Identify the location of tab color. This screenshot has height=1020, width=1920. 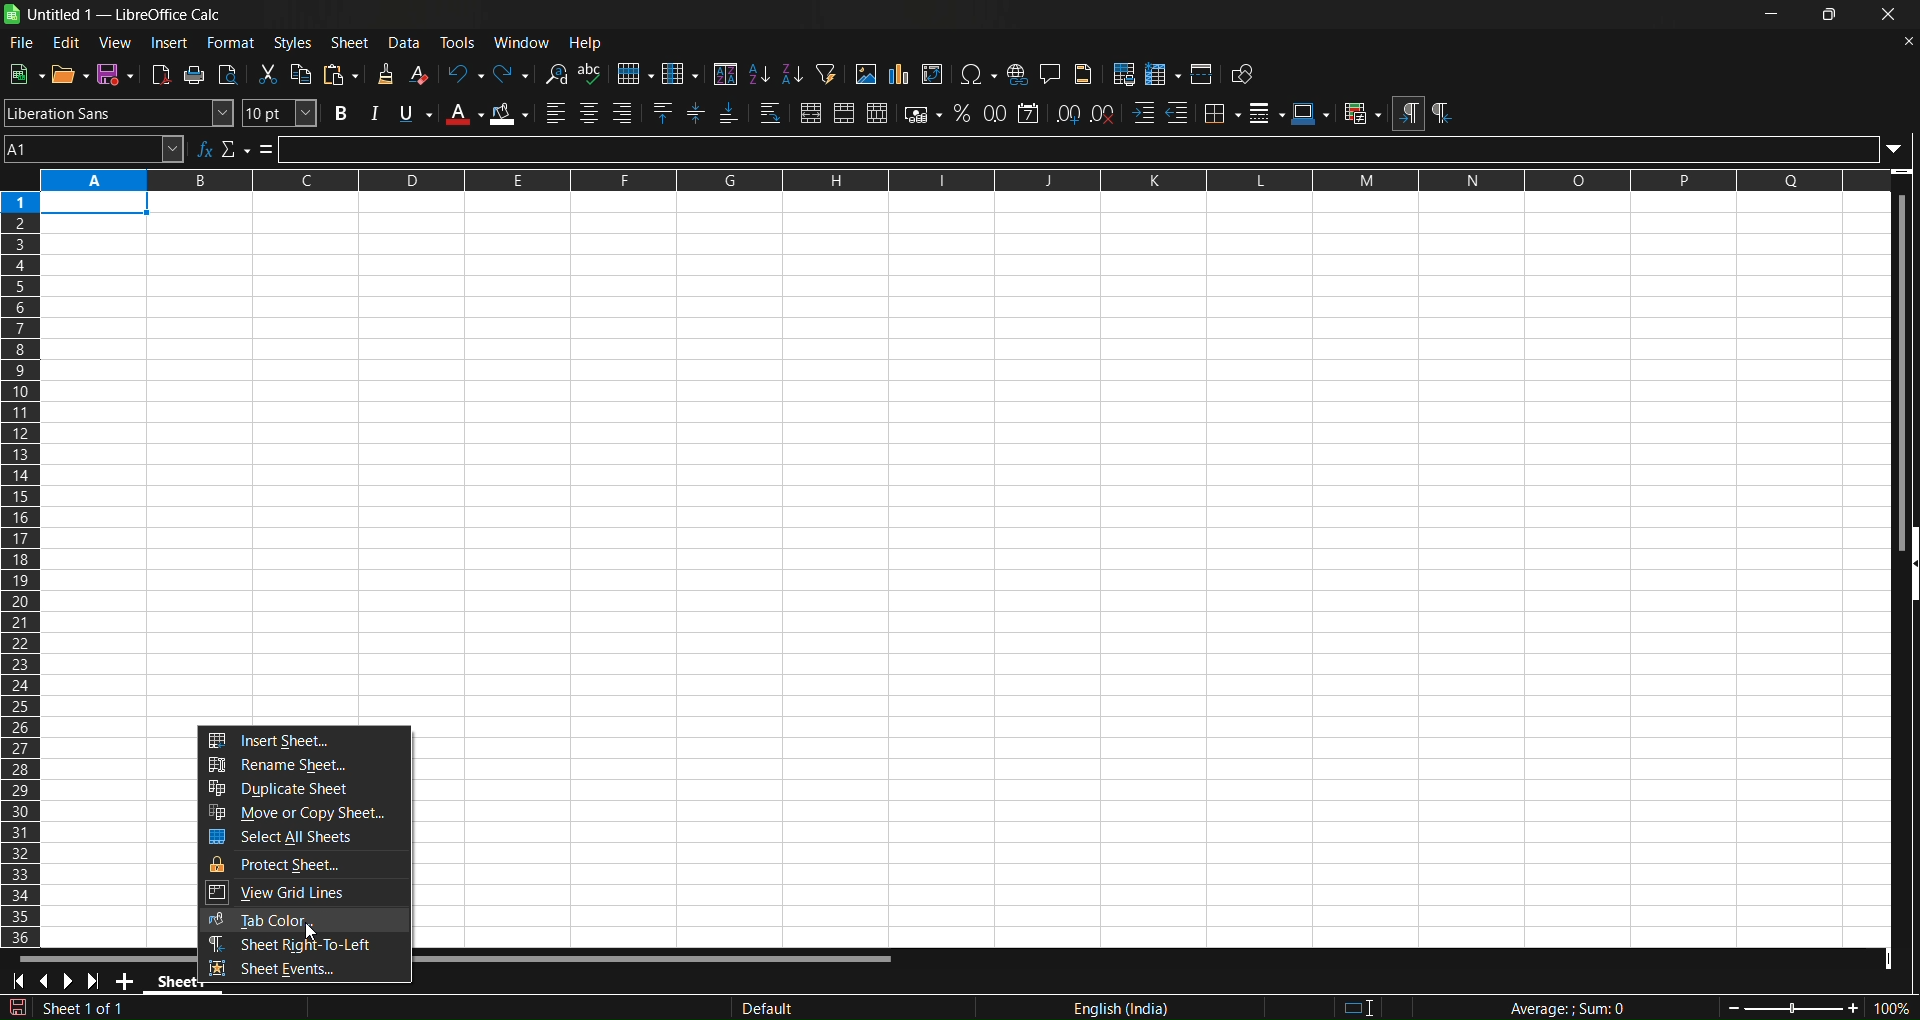
(303, 921).